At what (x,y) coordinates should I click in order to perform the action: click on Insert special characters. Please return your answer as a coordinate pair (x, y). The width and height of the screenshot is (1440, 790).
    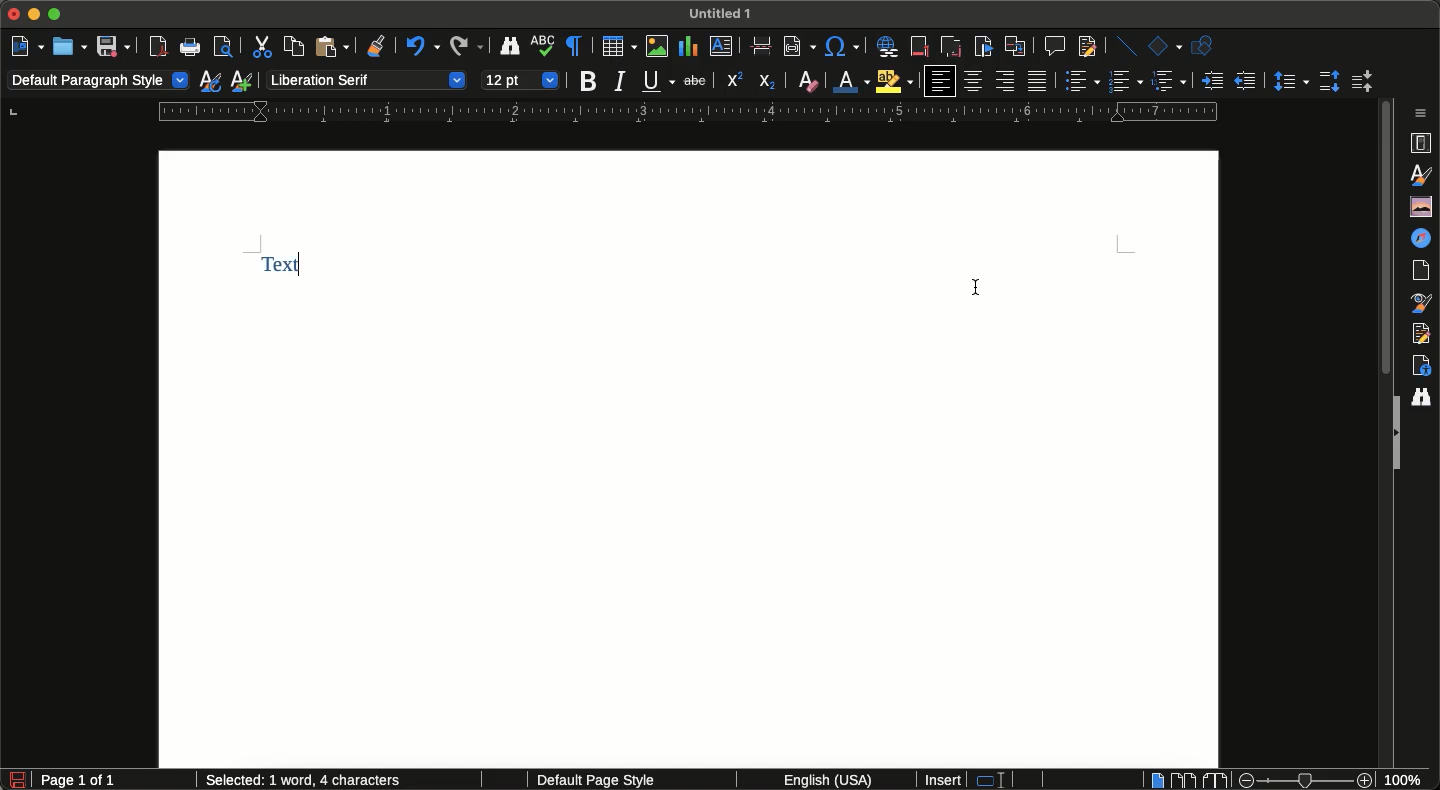
    Looking at the image, I should click on (844, 46).